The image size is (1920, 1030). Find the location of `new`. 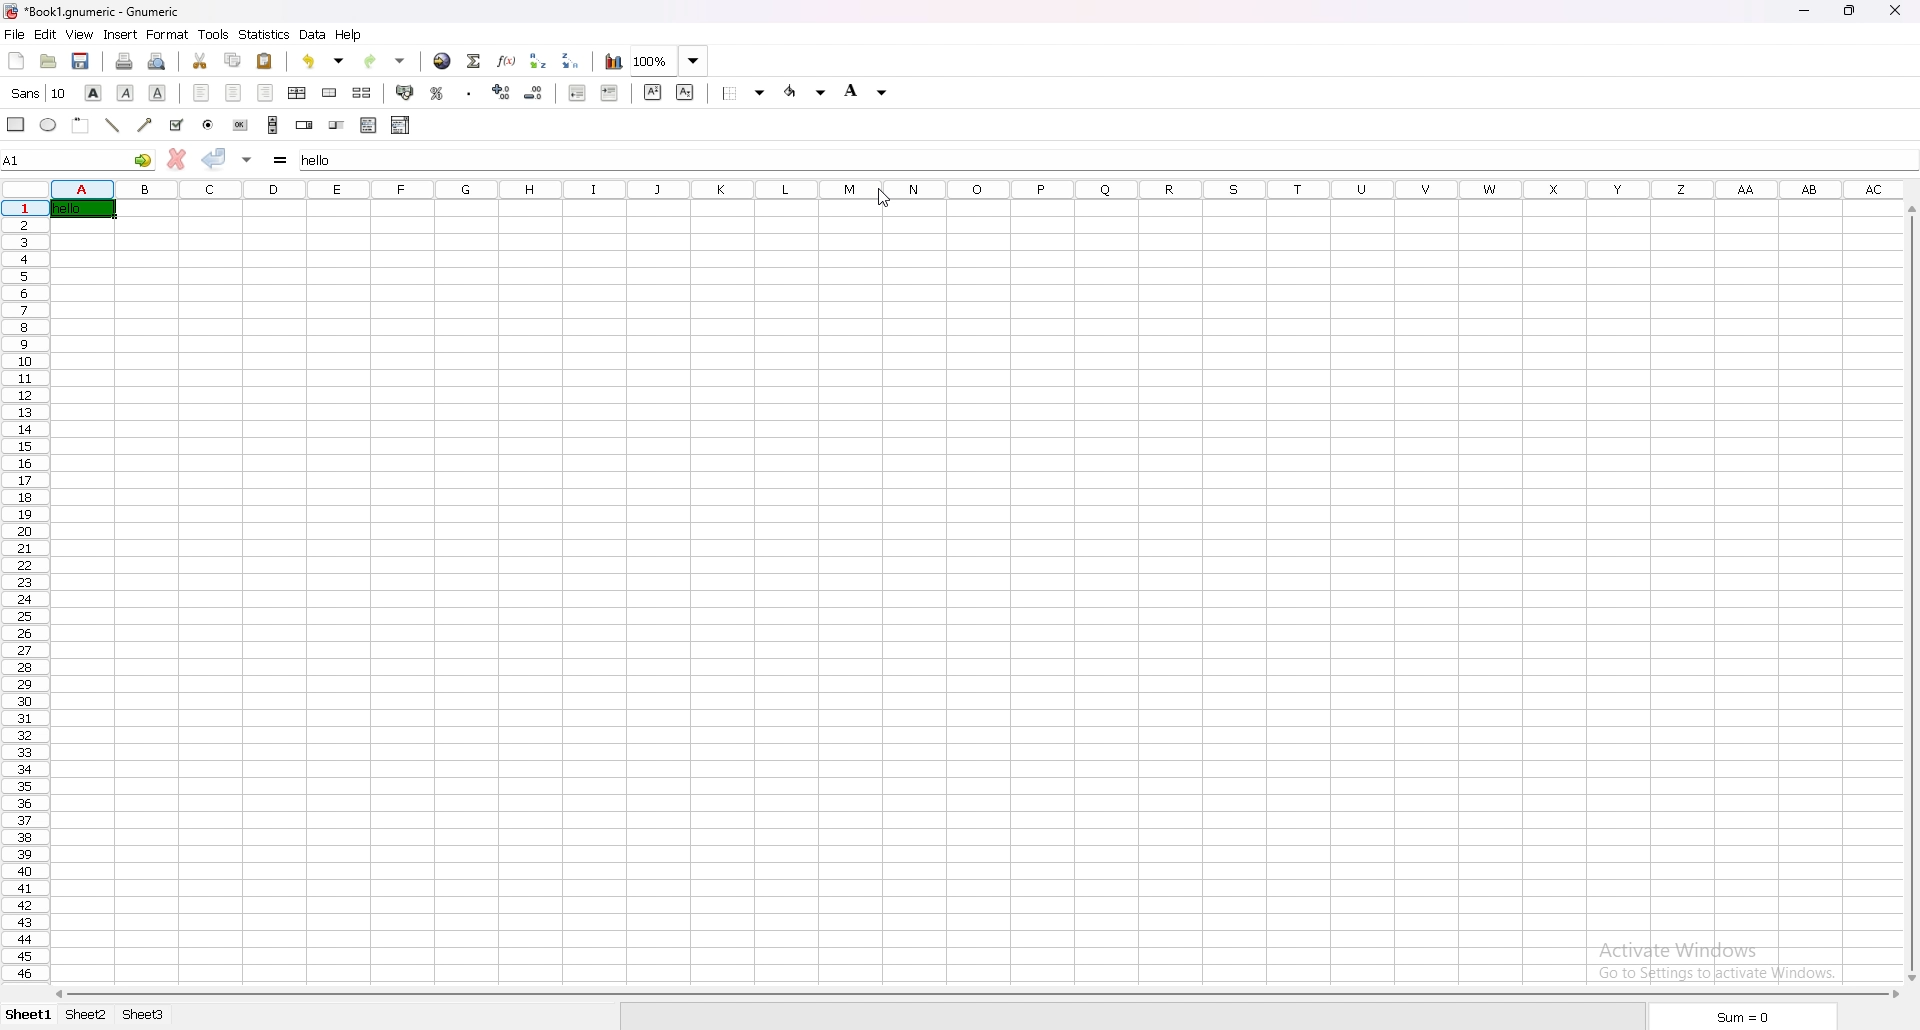

new is located at coordinates (16, 59).